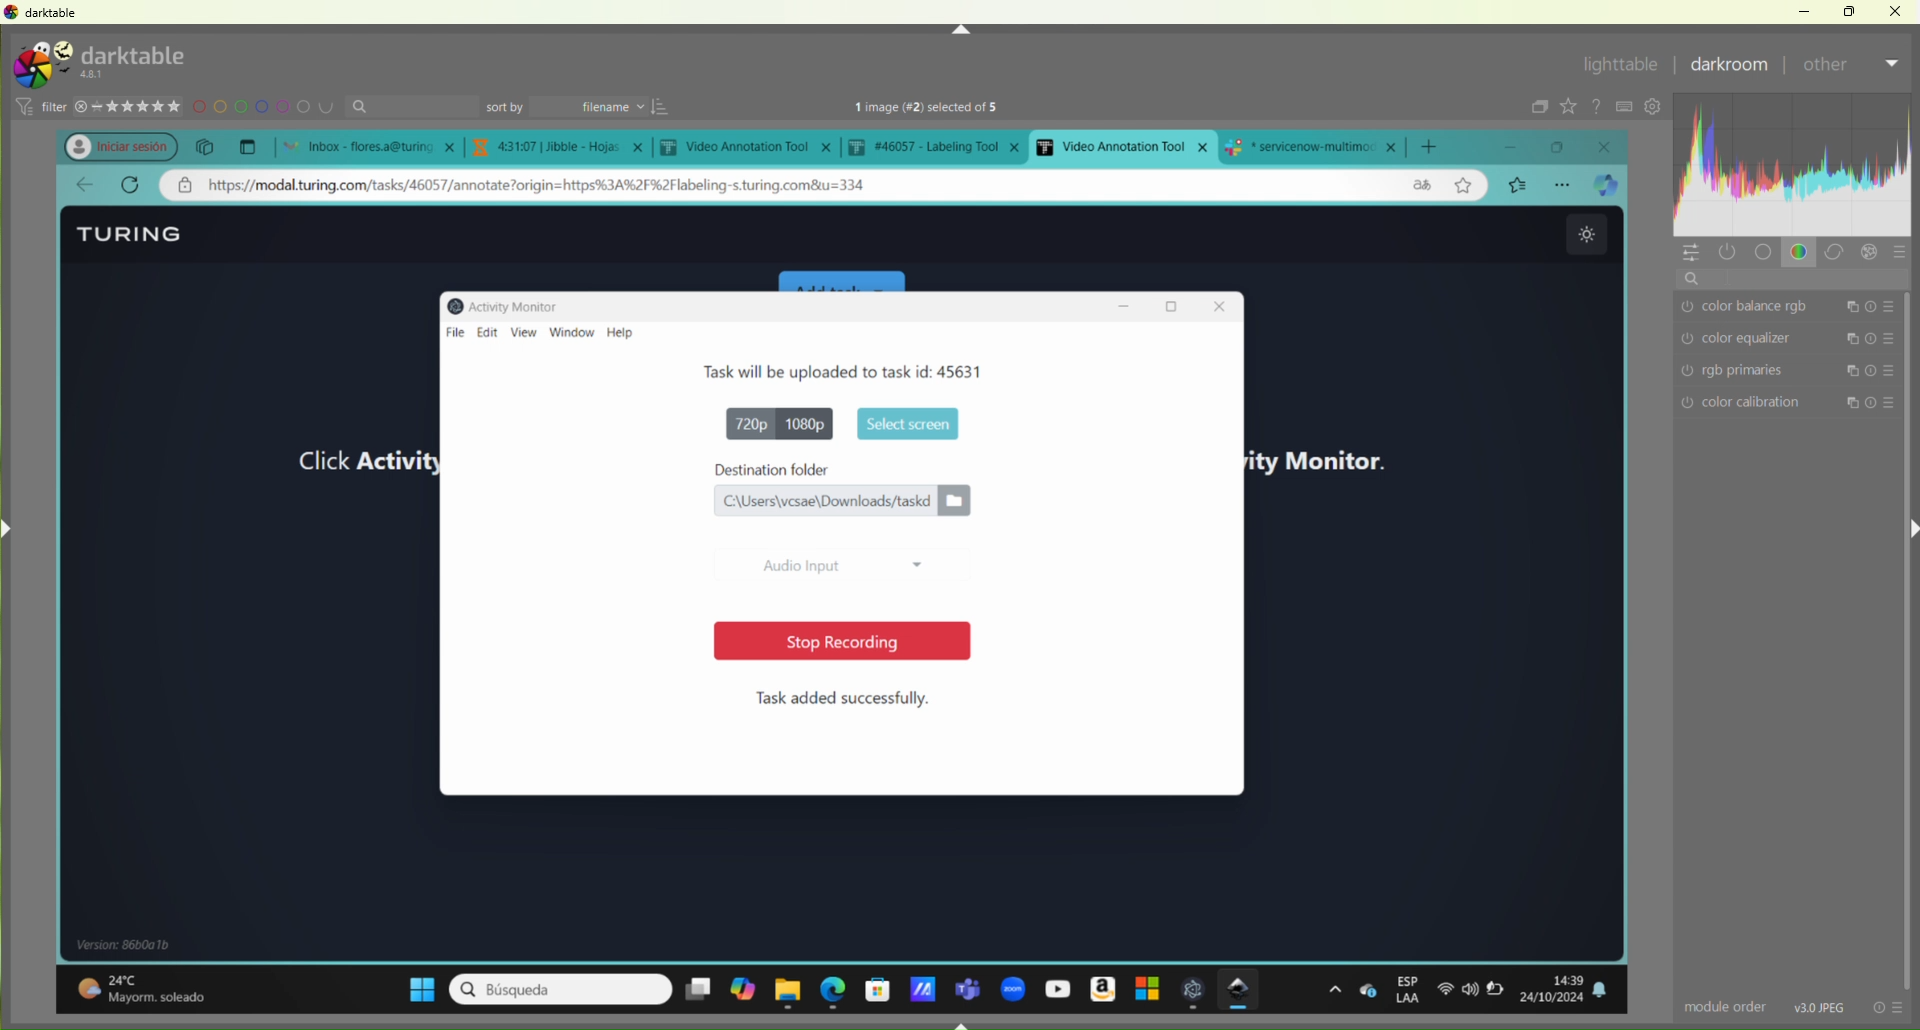 This screenshot has width=1920, height=1030. Describe the element at coordinates (1894, 63) in the screenshot. I see `Dropdown` at that location.